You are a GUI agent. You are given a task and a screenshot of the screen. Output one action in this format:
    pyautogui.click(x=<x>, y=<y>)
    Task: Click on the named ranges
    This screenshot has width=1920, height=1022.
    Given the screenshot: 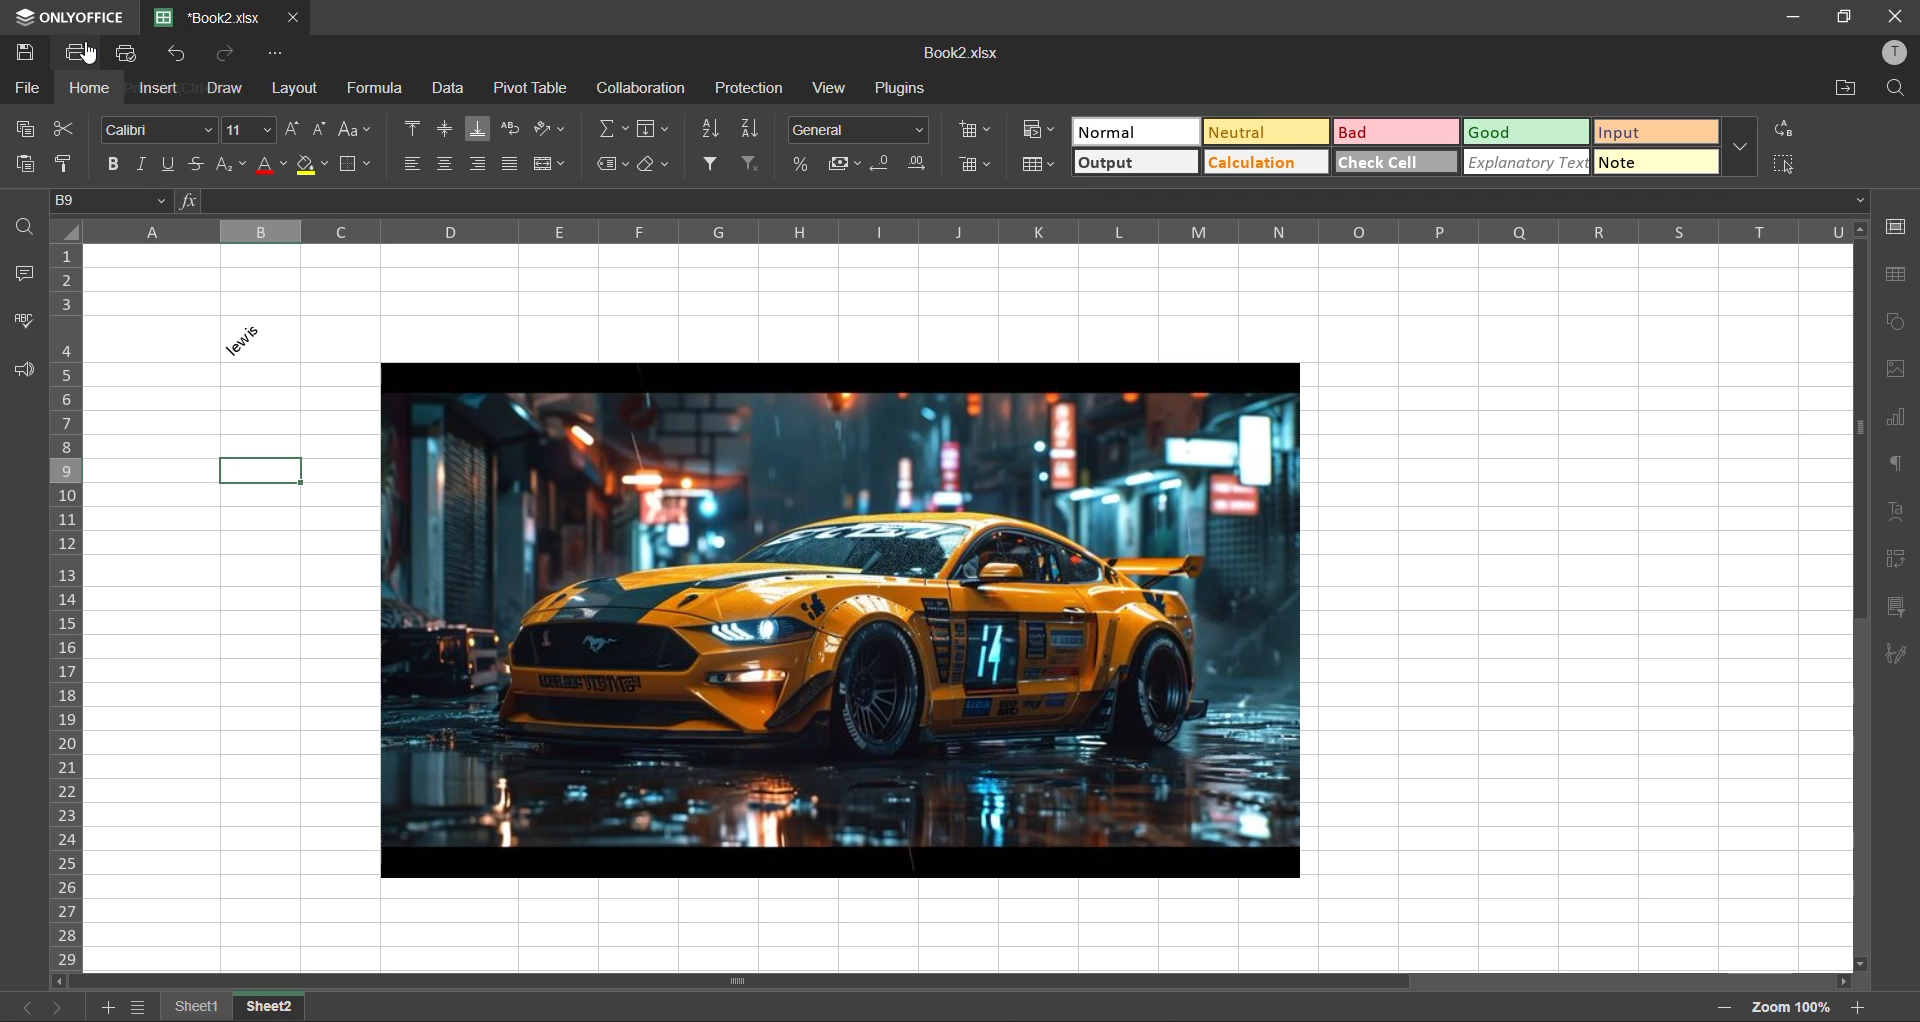 What is the action you would take?
    pyautogui.click(x=612, y=164)
    